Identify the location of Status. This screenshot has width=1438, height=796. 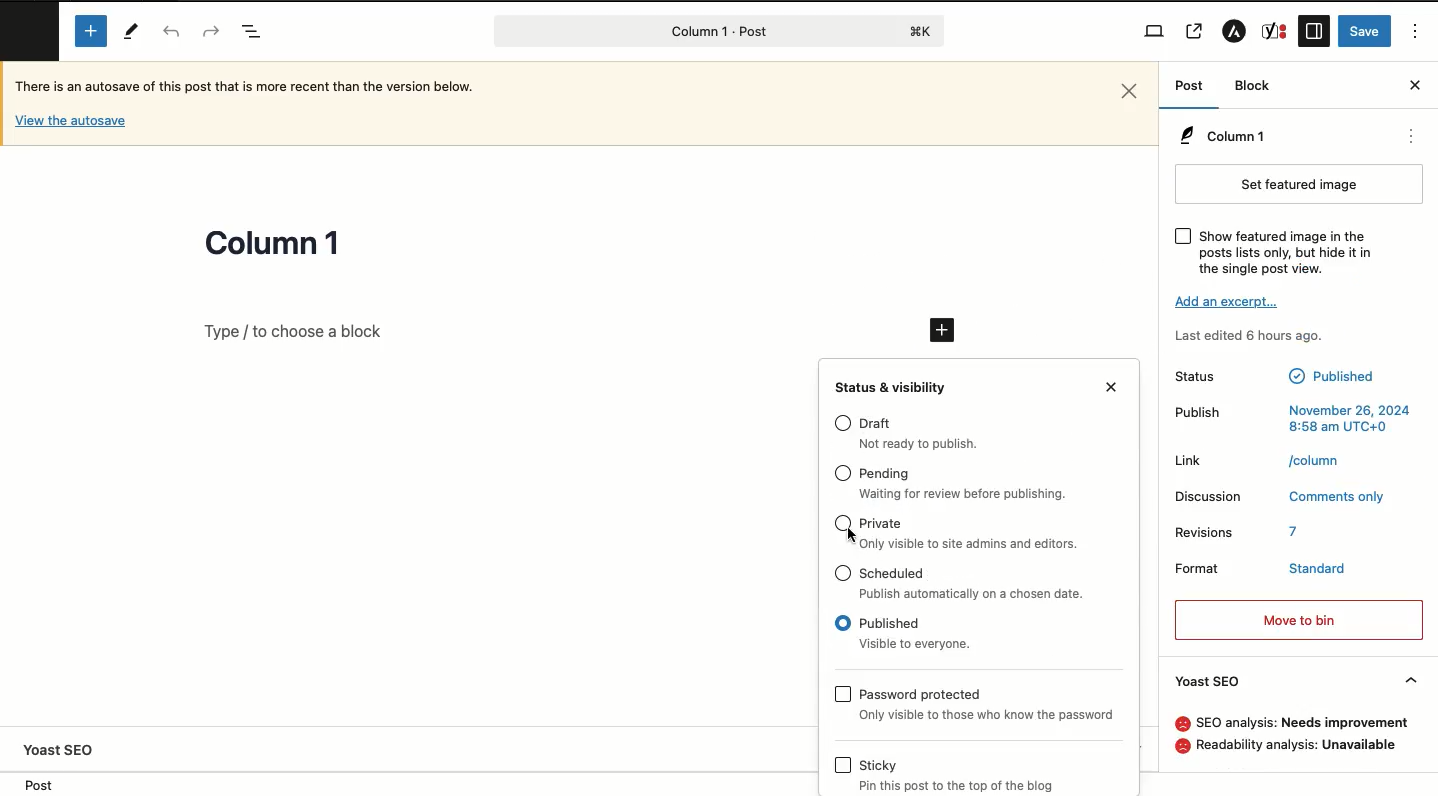
(1212, 377).